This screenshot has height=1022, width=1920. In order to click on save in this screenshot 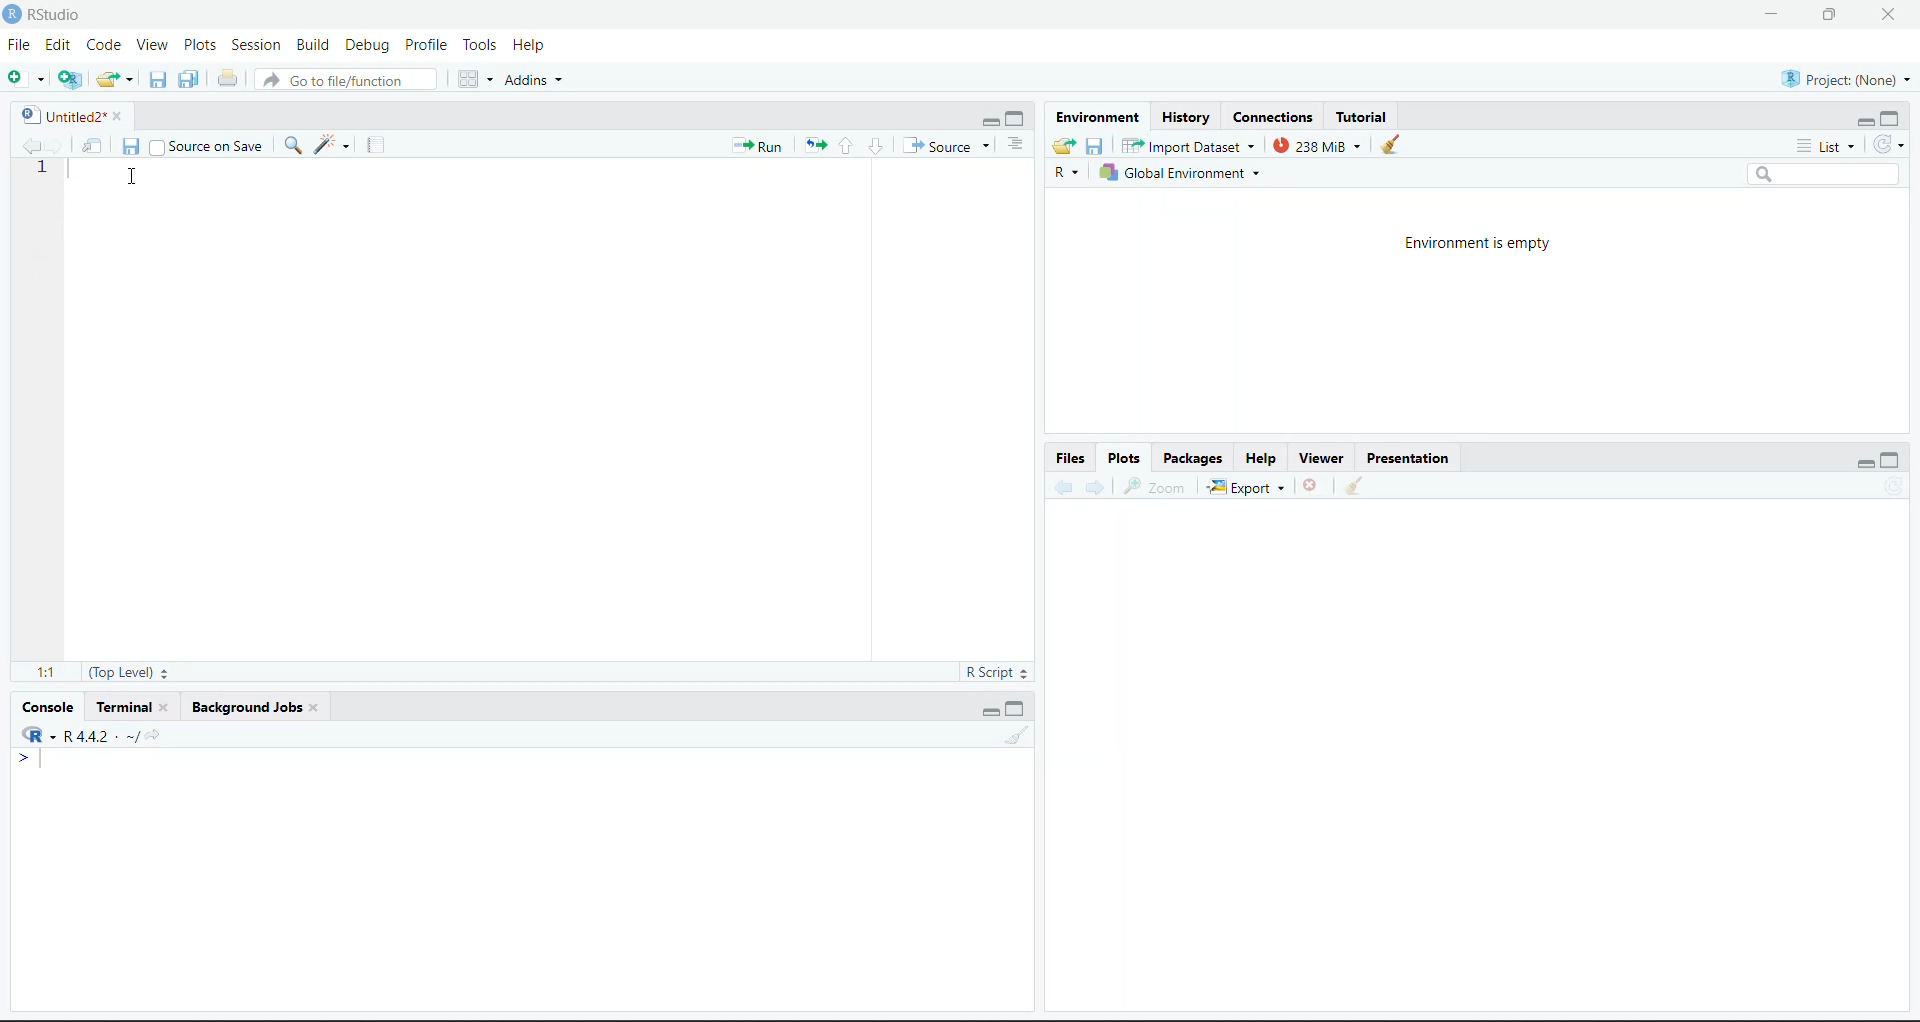, I will do `click(1096, 147)`.